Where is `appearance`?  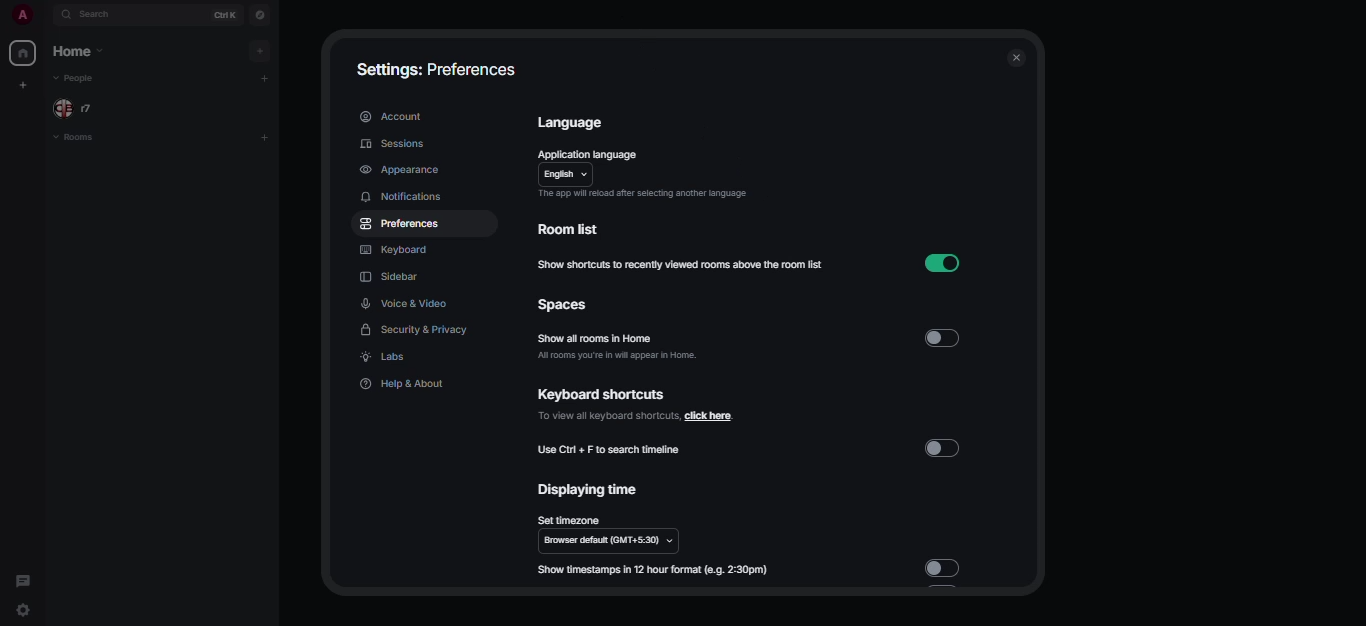
appearance is located at coordinates (402, 170).